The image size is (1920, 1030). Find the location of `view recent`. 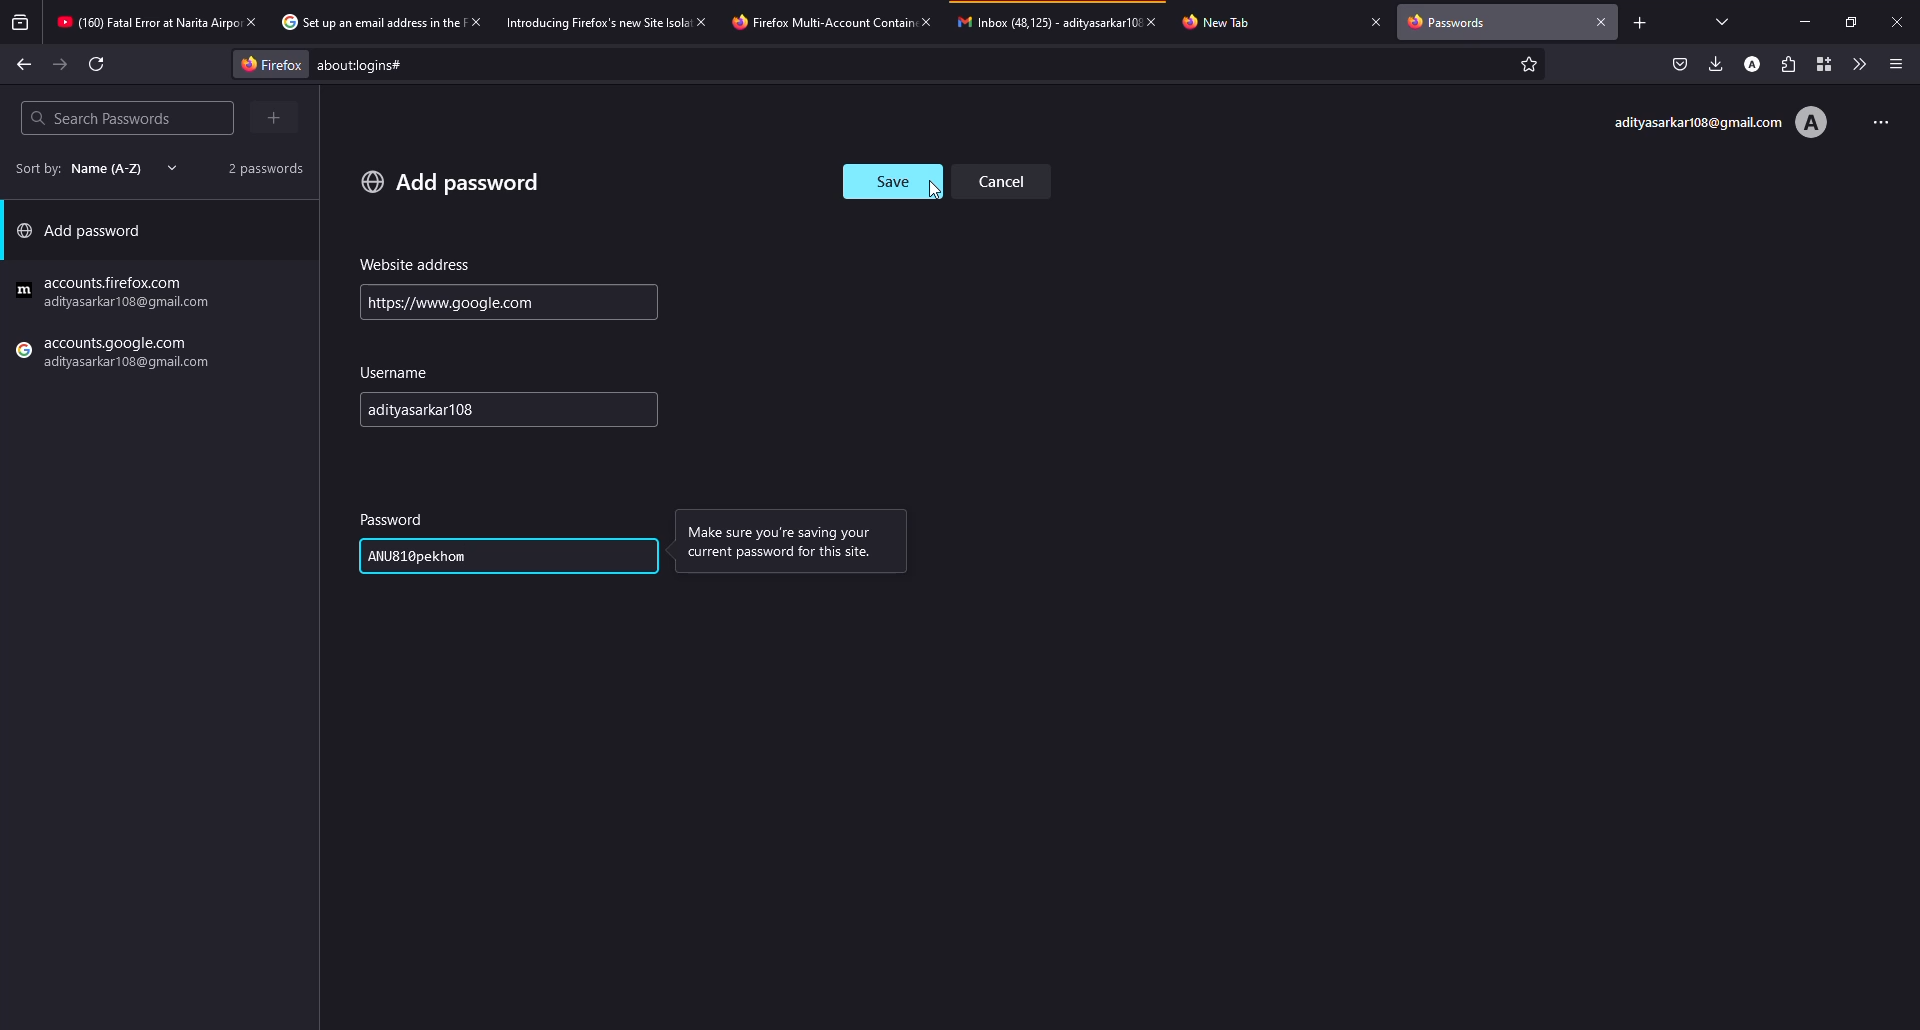

view recent is located at coordinates (22, 23).